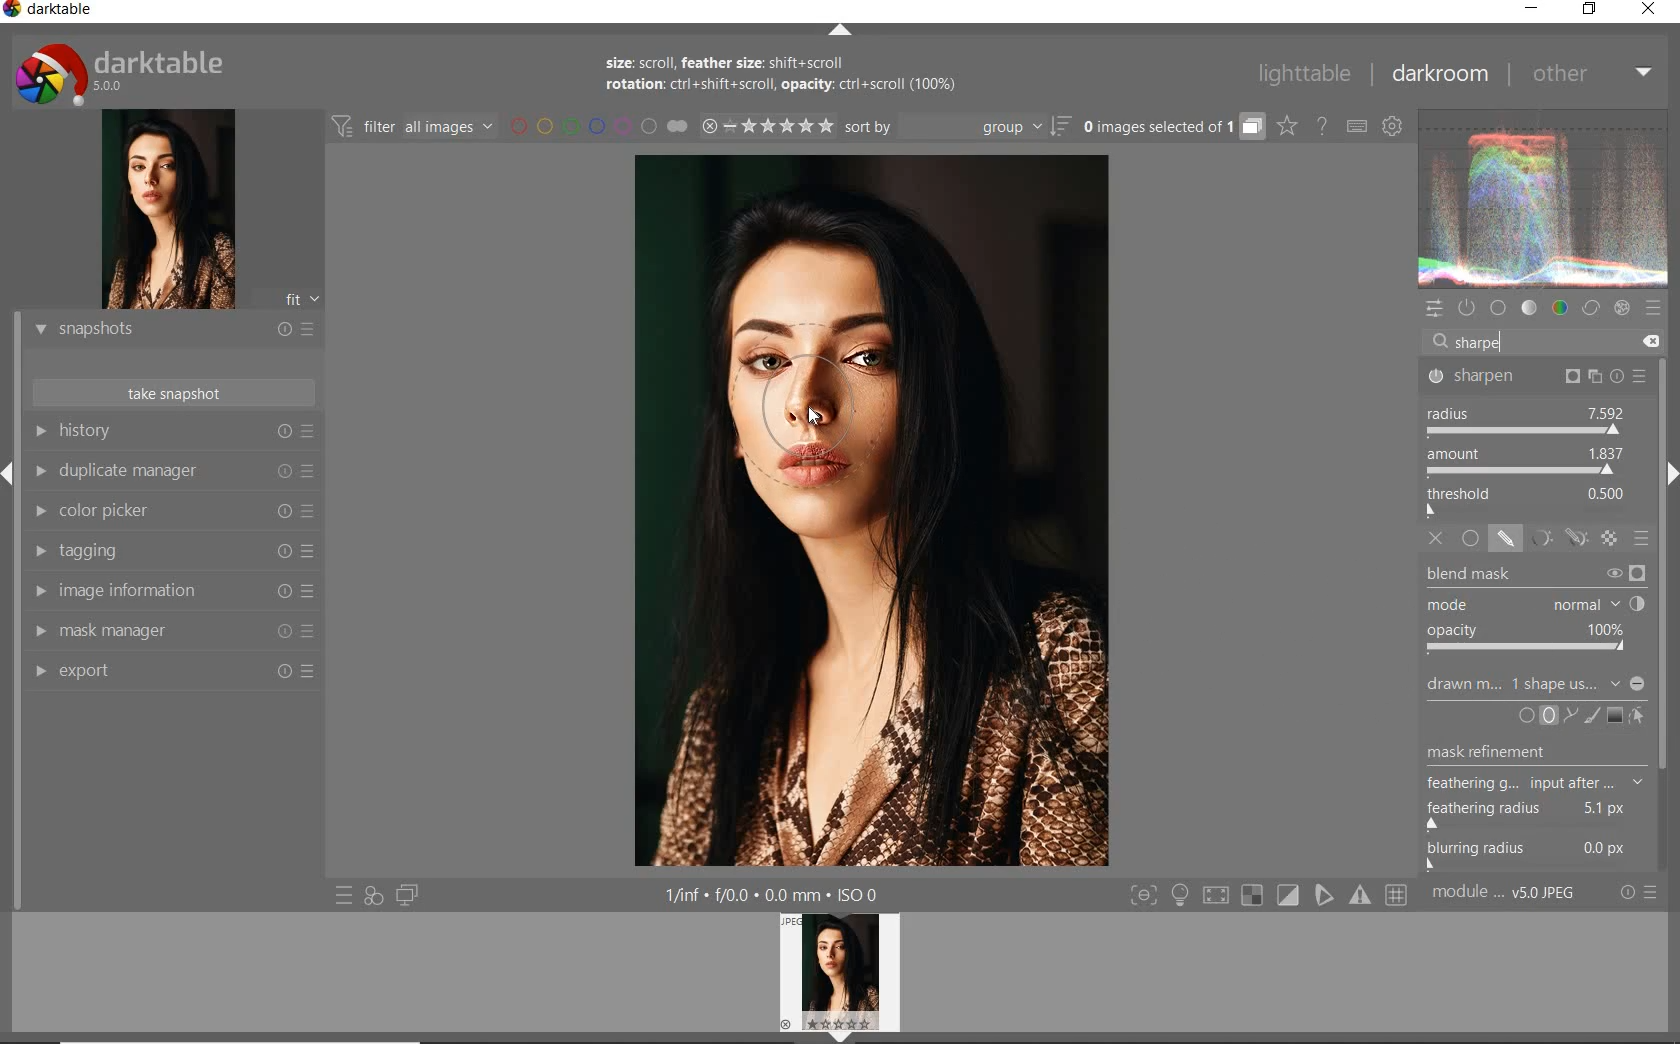  I want to click on filter images based on their modules, so click(414, 125).